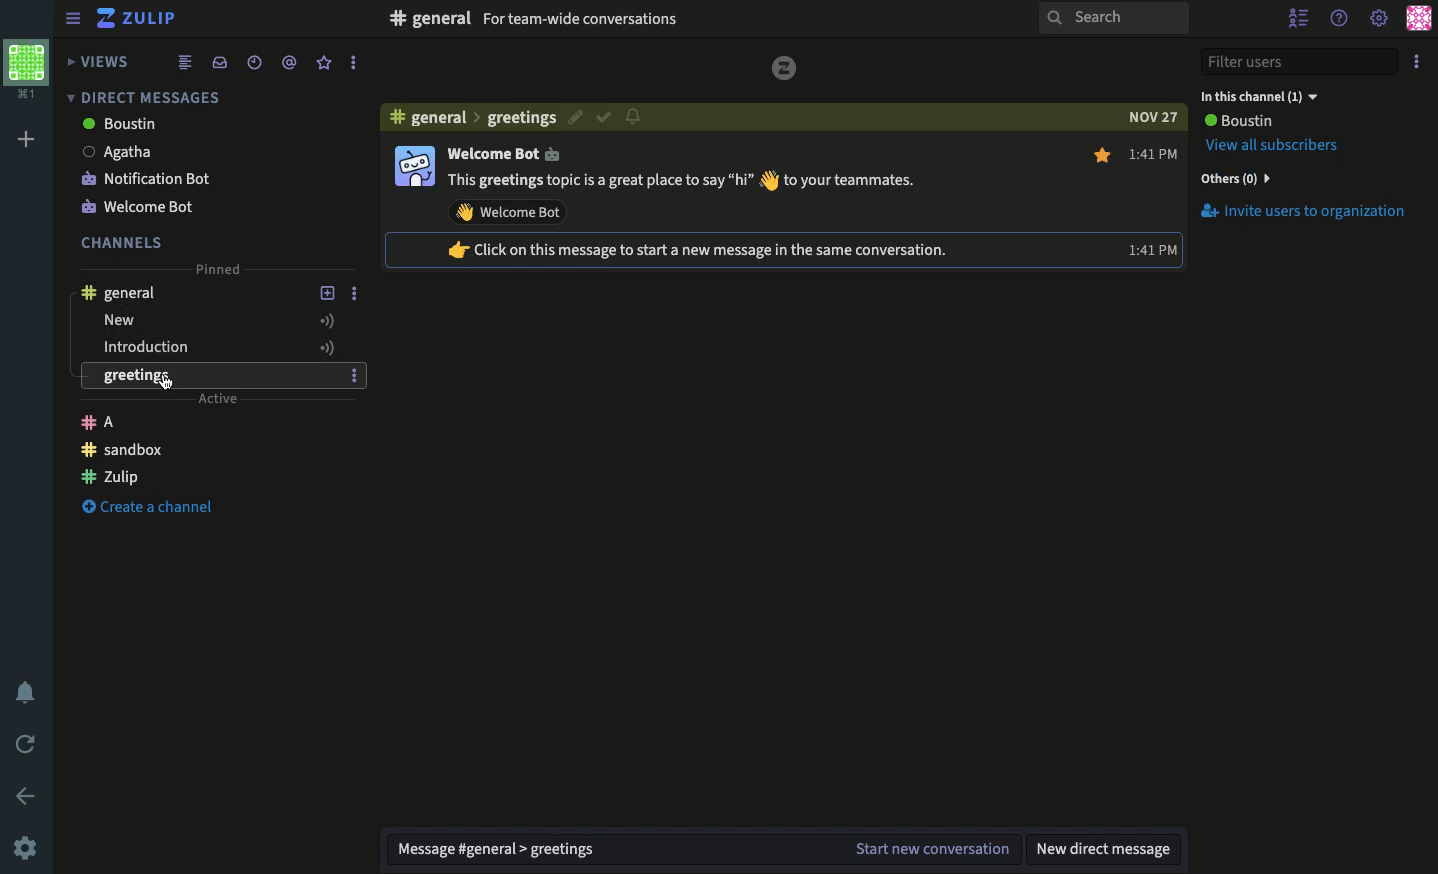 The height and width of the screenshot is (874, 1438). What do you see at coordinates (683, 181) in the screenshot?
I see `welcome text` at bounding box center [683, 181].